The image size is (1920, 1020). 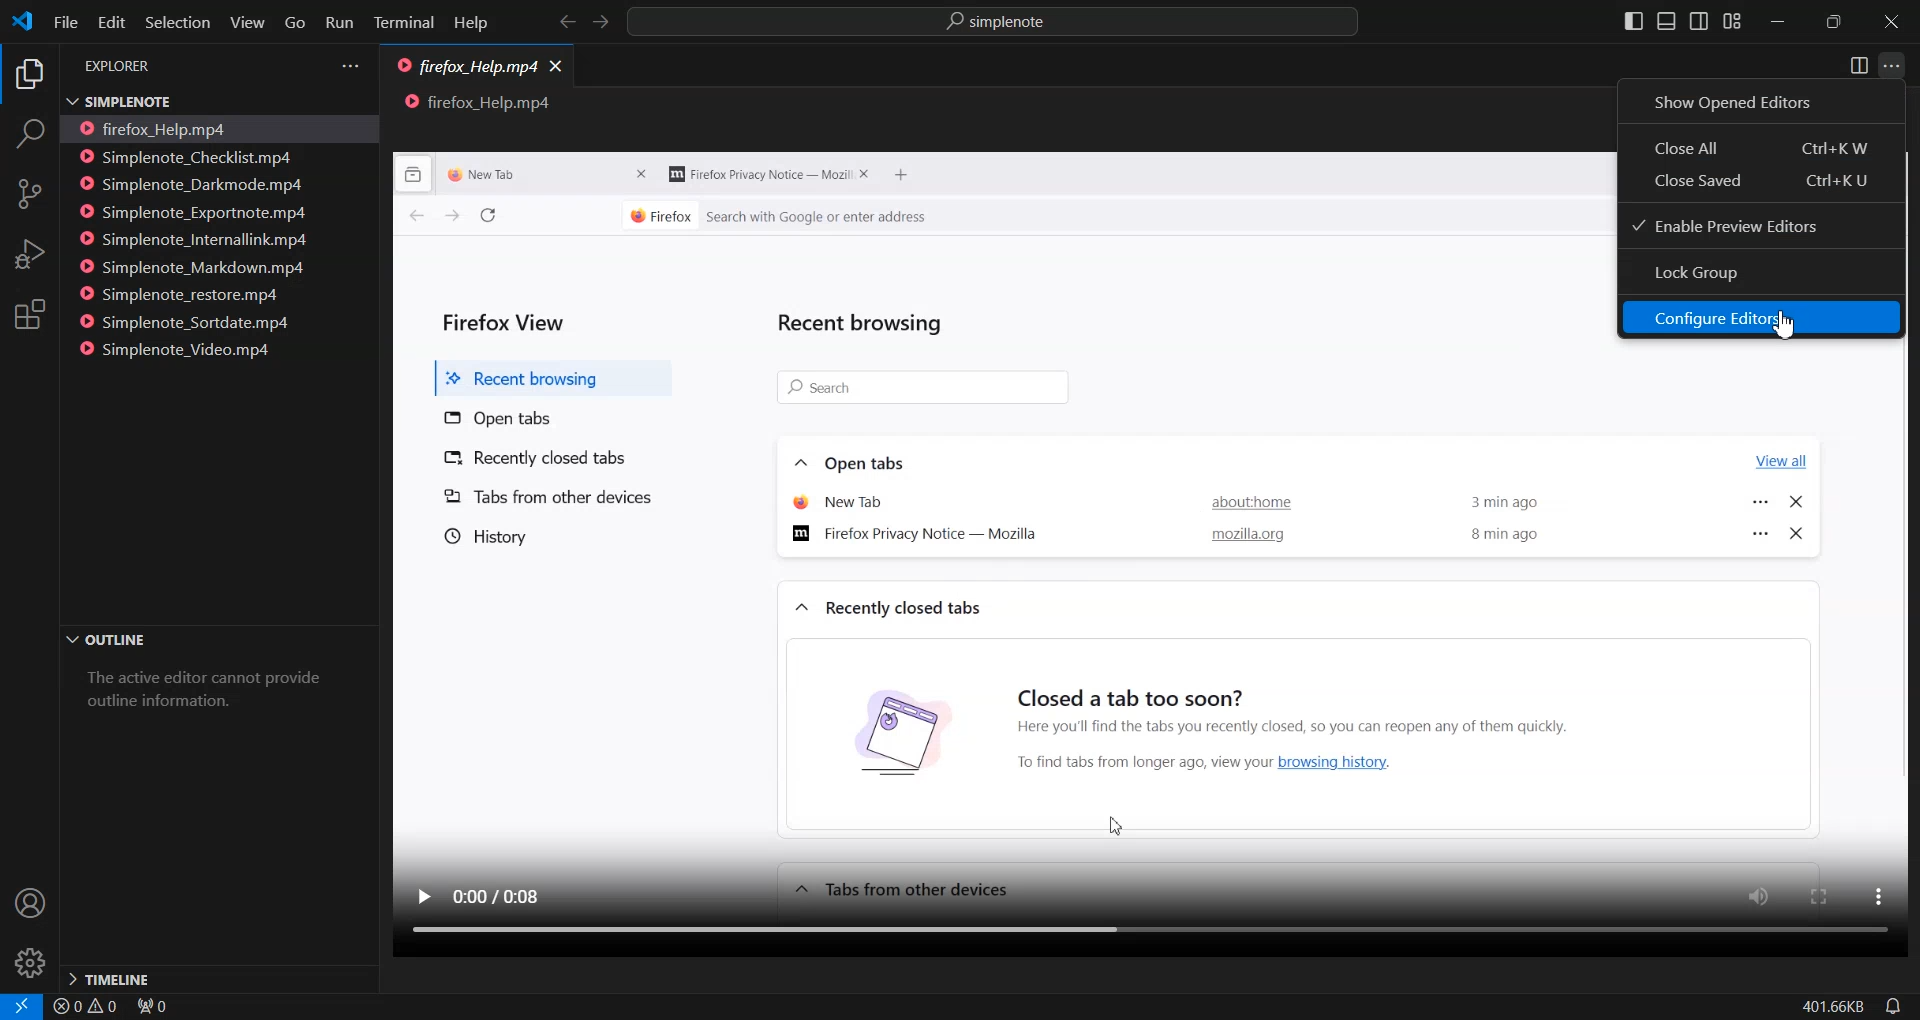 I want to click on Close, so click(x=557, y=64).